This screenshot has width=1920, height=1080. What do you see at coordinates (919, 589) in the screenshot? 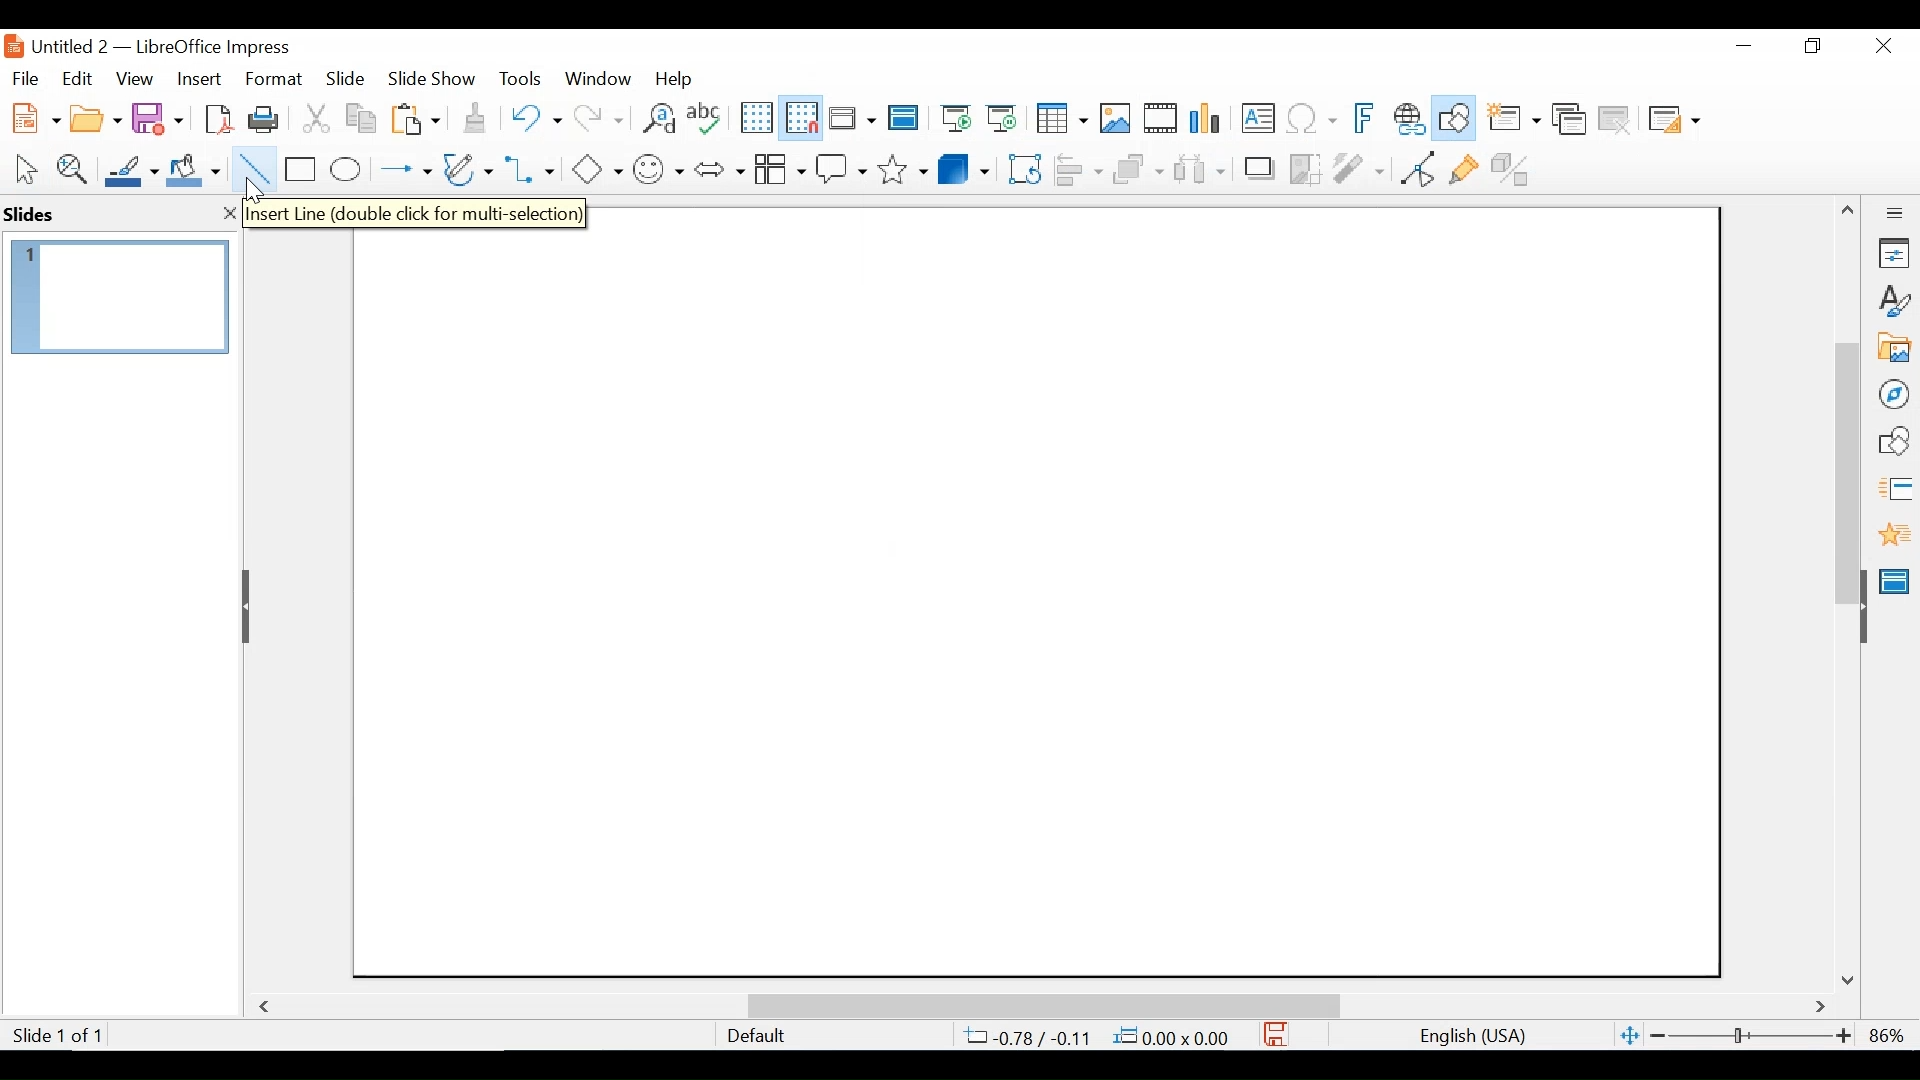
I see `Cursor` at bounding box center [919, 589].